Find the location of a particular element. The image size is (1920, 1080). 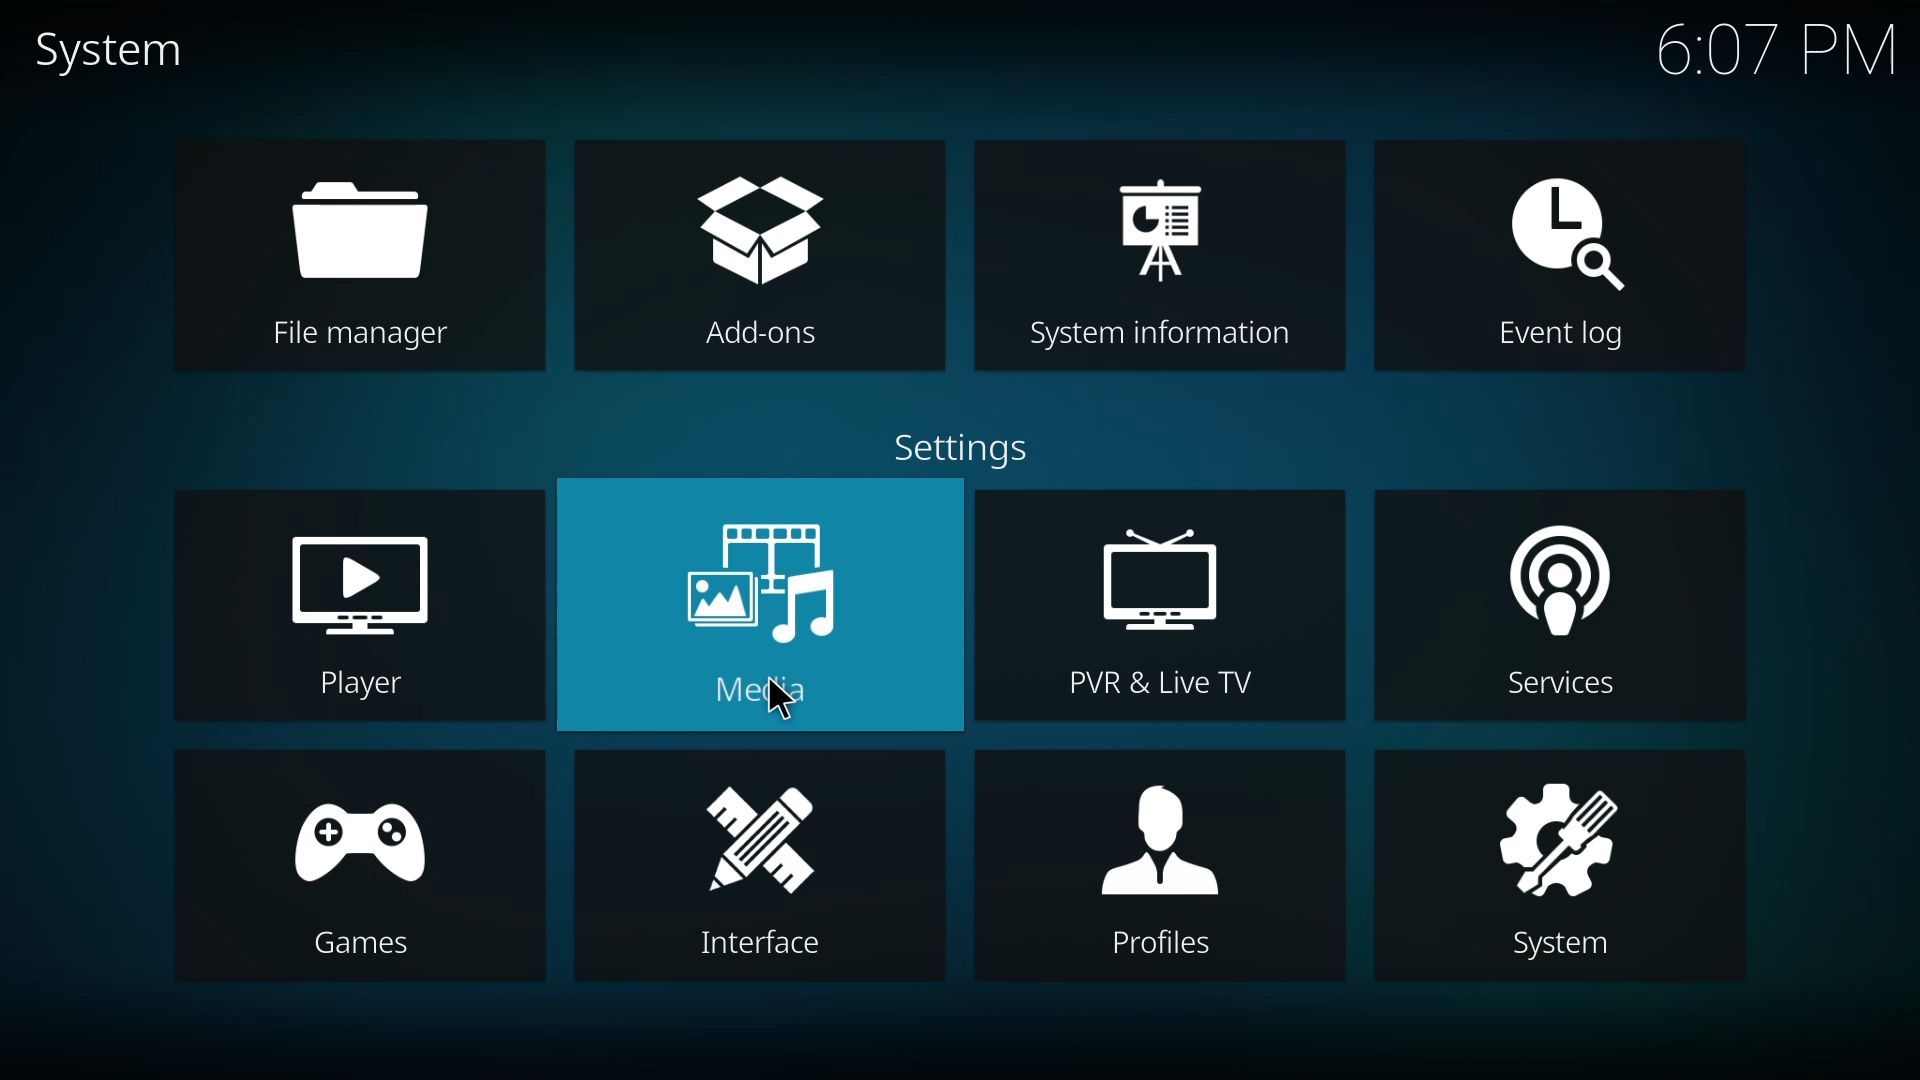

[CEES is located at coordinates (356, 941).